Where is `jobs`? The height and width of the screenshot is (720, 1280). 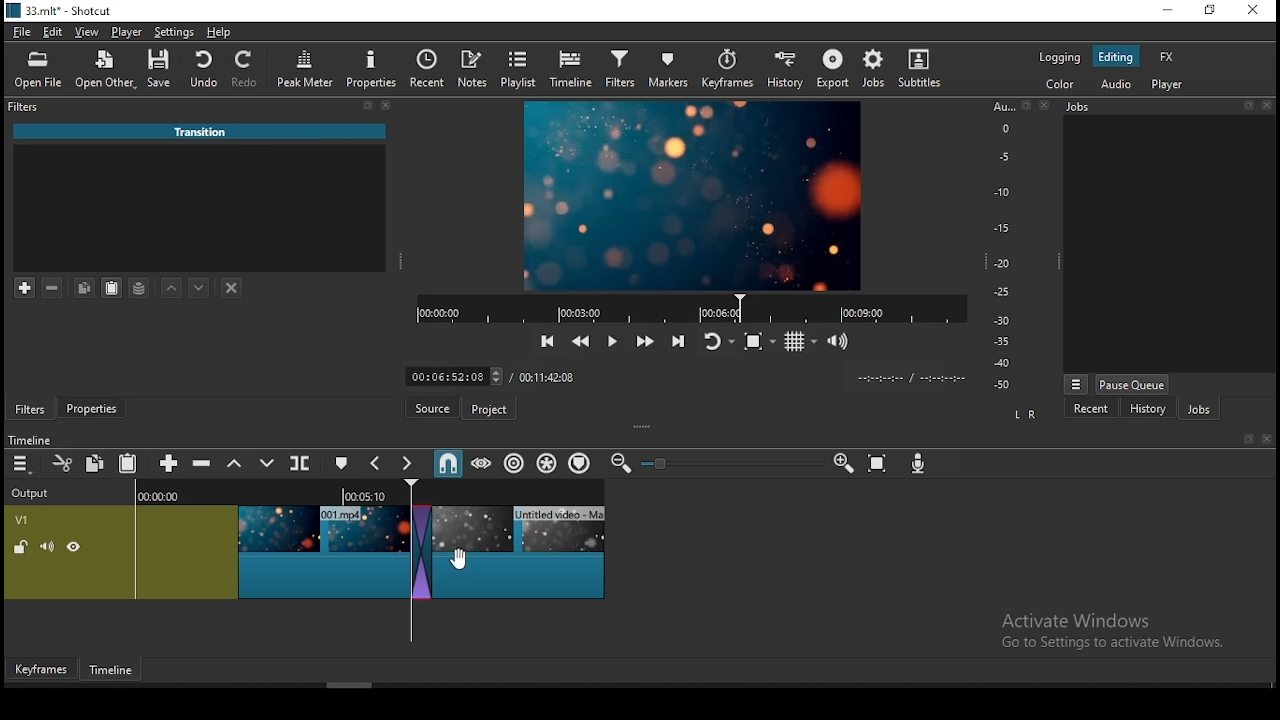 jobs is located at coordinates (871, 67).